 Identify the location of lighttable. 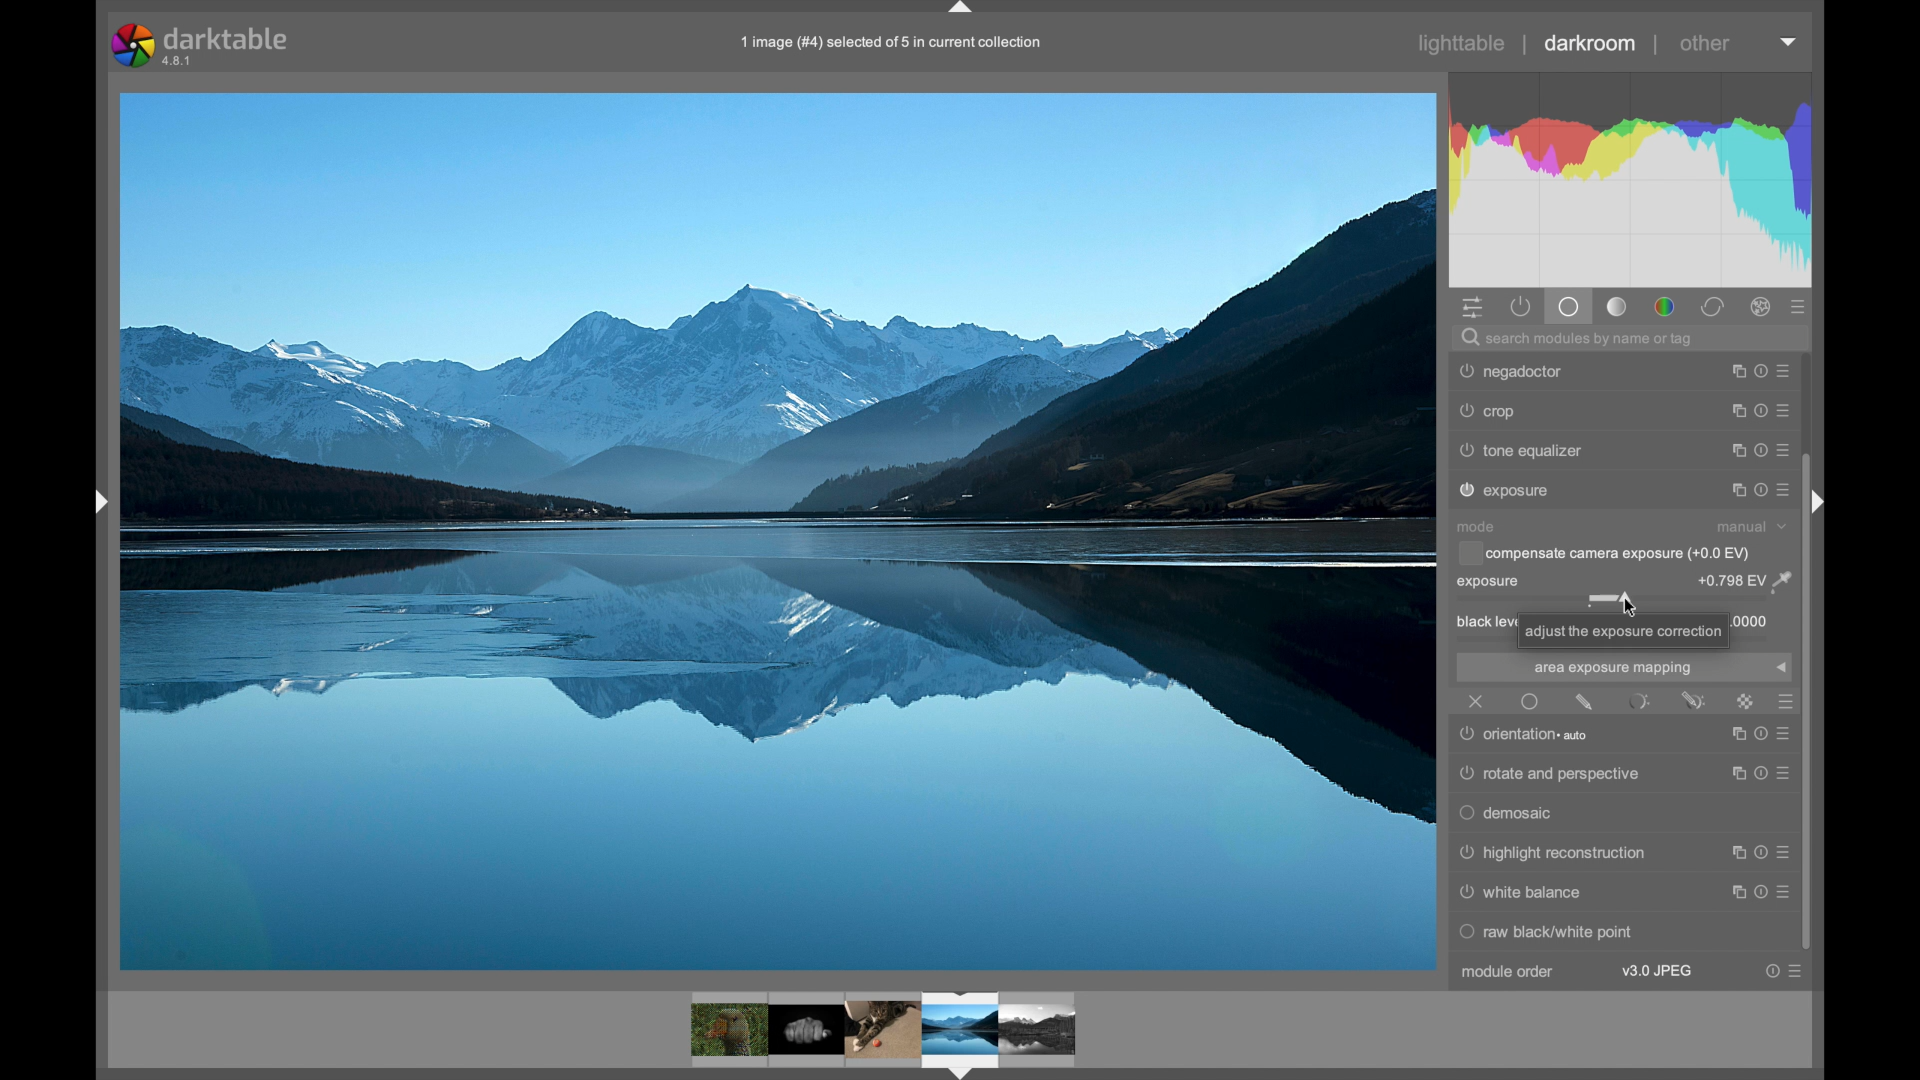
(1462, 44).